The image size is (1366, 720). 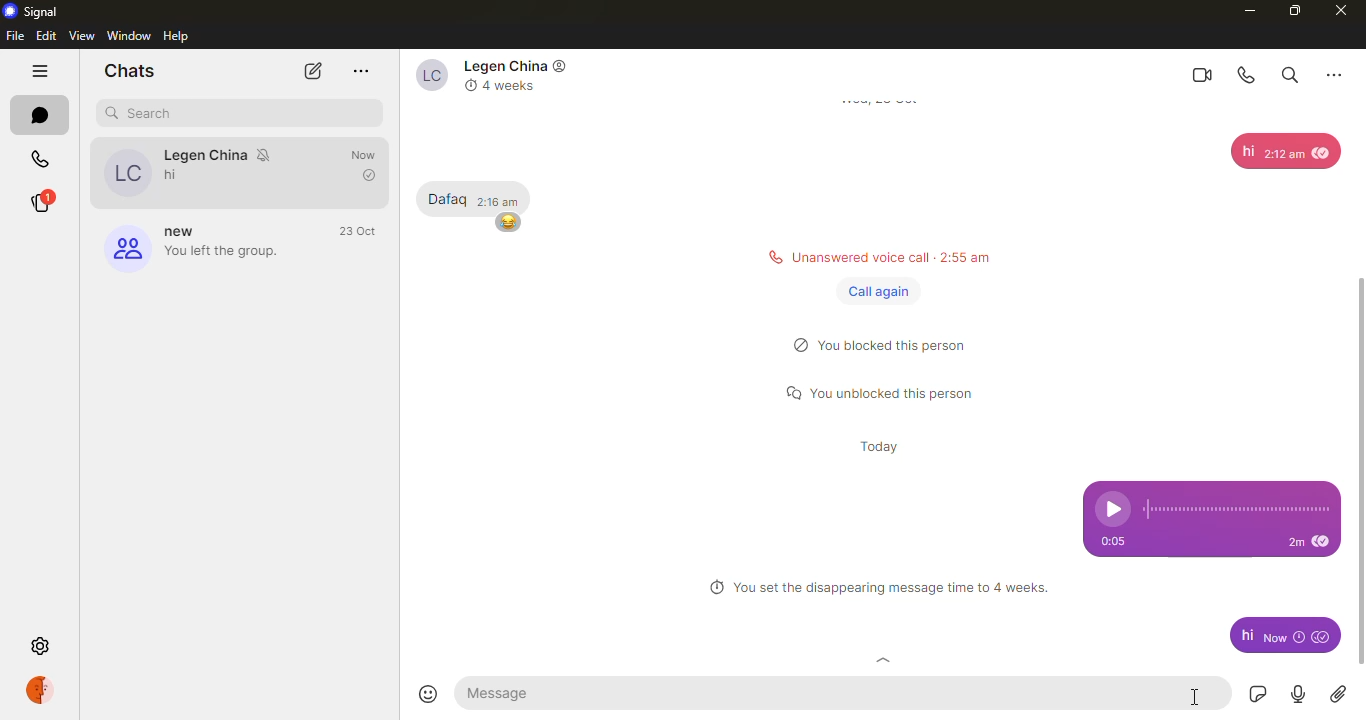 I want to click on Dafaq, so click(x=448, y=199).